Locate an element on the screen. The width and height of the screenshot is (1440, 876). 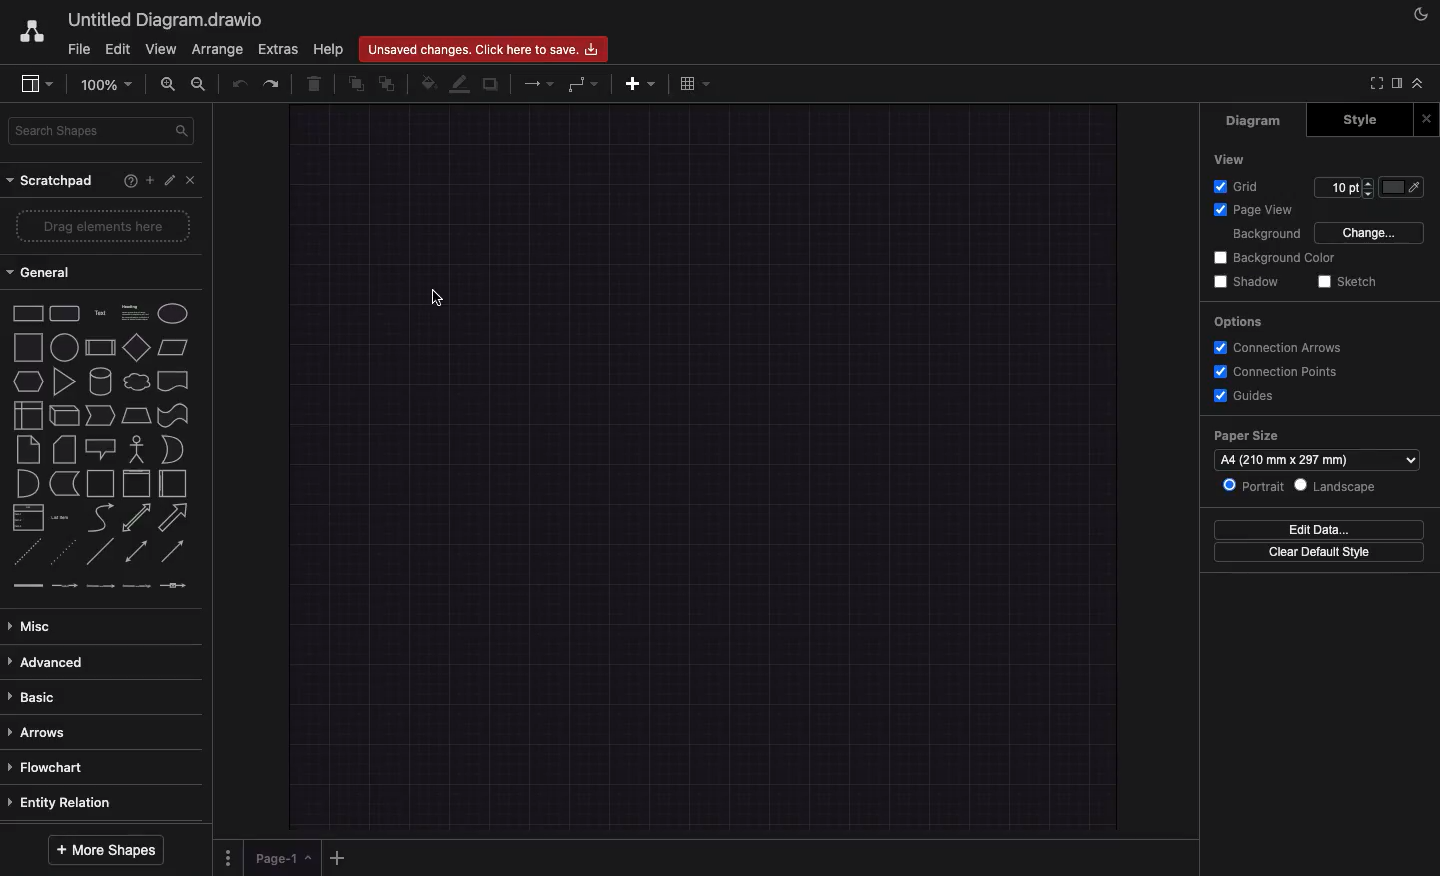
connector with 3 label is located at coordinates (137, 590).